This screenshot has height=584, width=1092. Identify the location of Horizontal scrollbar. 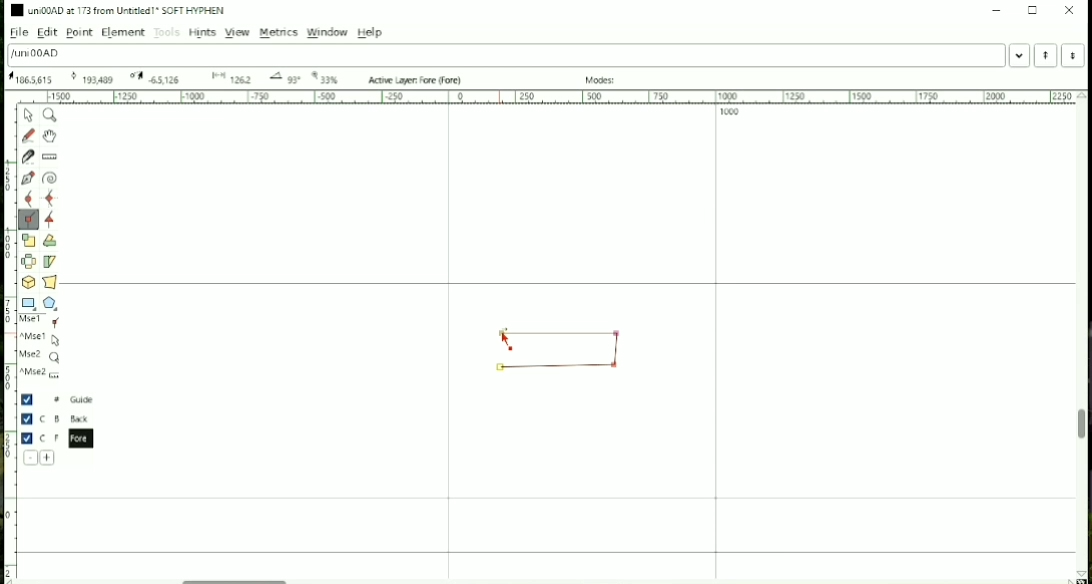
(240, 578).